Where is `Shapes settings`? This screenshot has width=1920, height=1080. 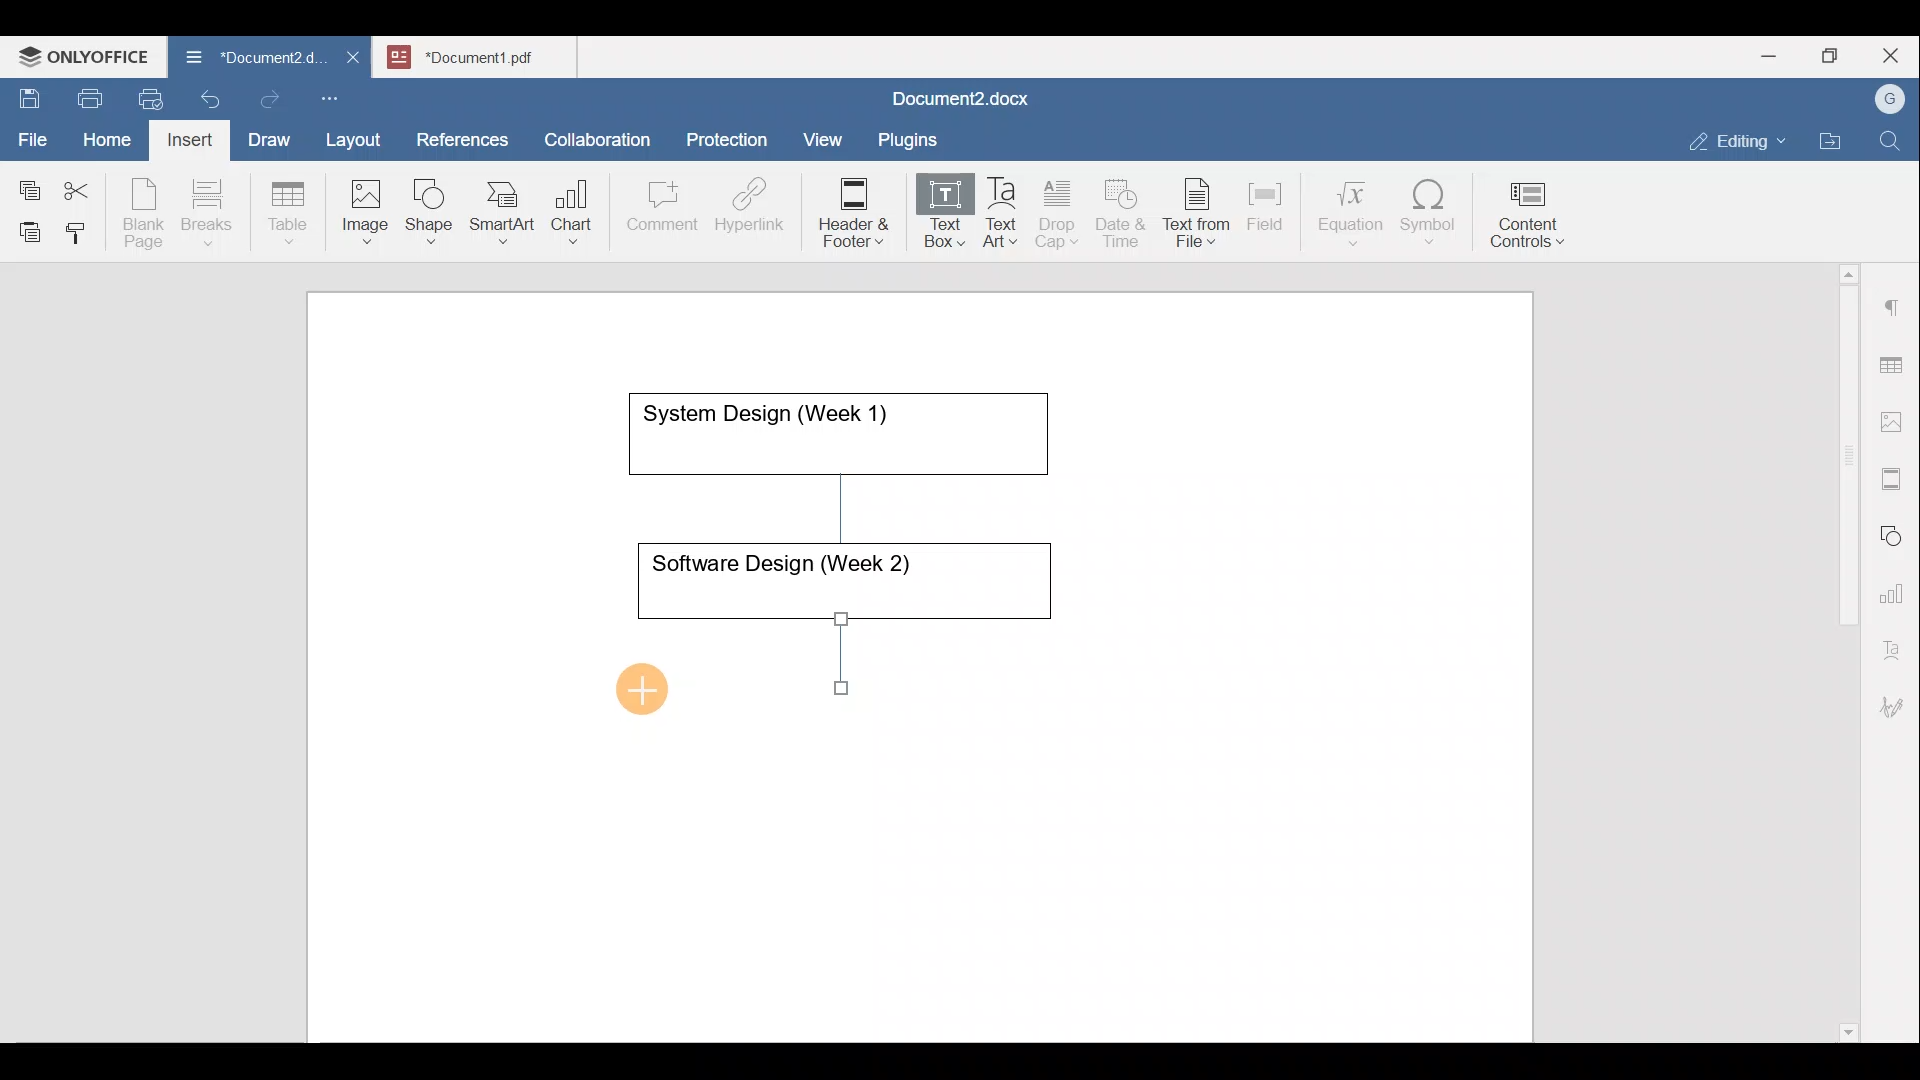 Shapes settings is located at coordinates (1895, 533).